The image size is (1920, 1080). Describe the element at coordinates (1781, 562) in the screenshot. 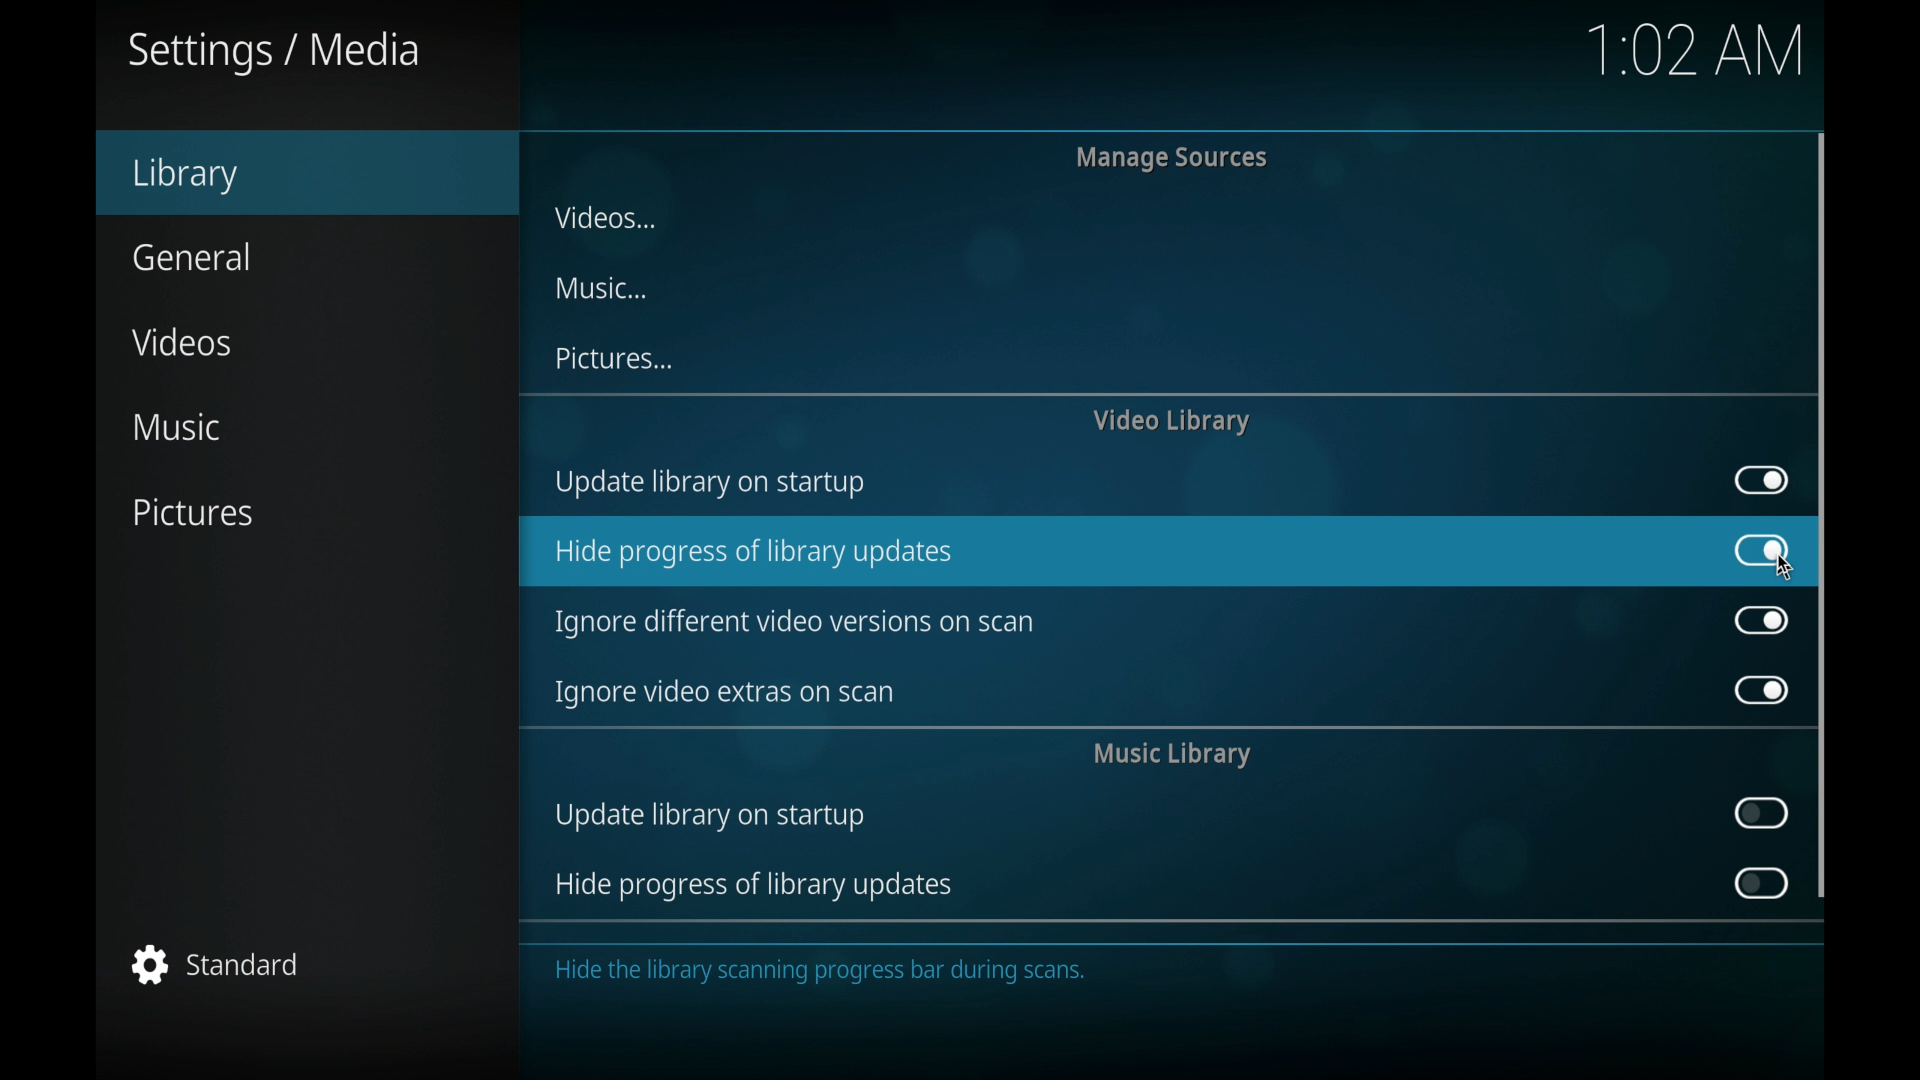

I see `cursor` at that location.